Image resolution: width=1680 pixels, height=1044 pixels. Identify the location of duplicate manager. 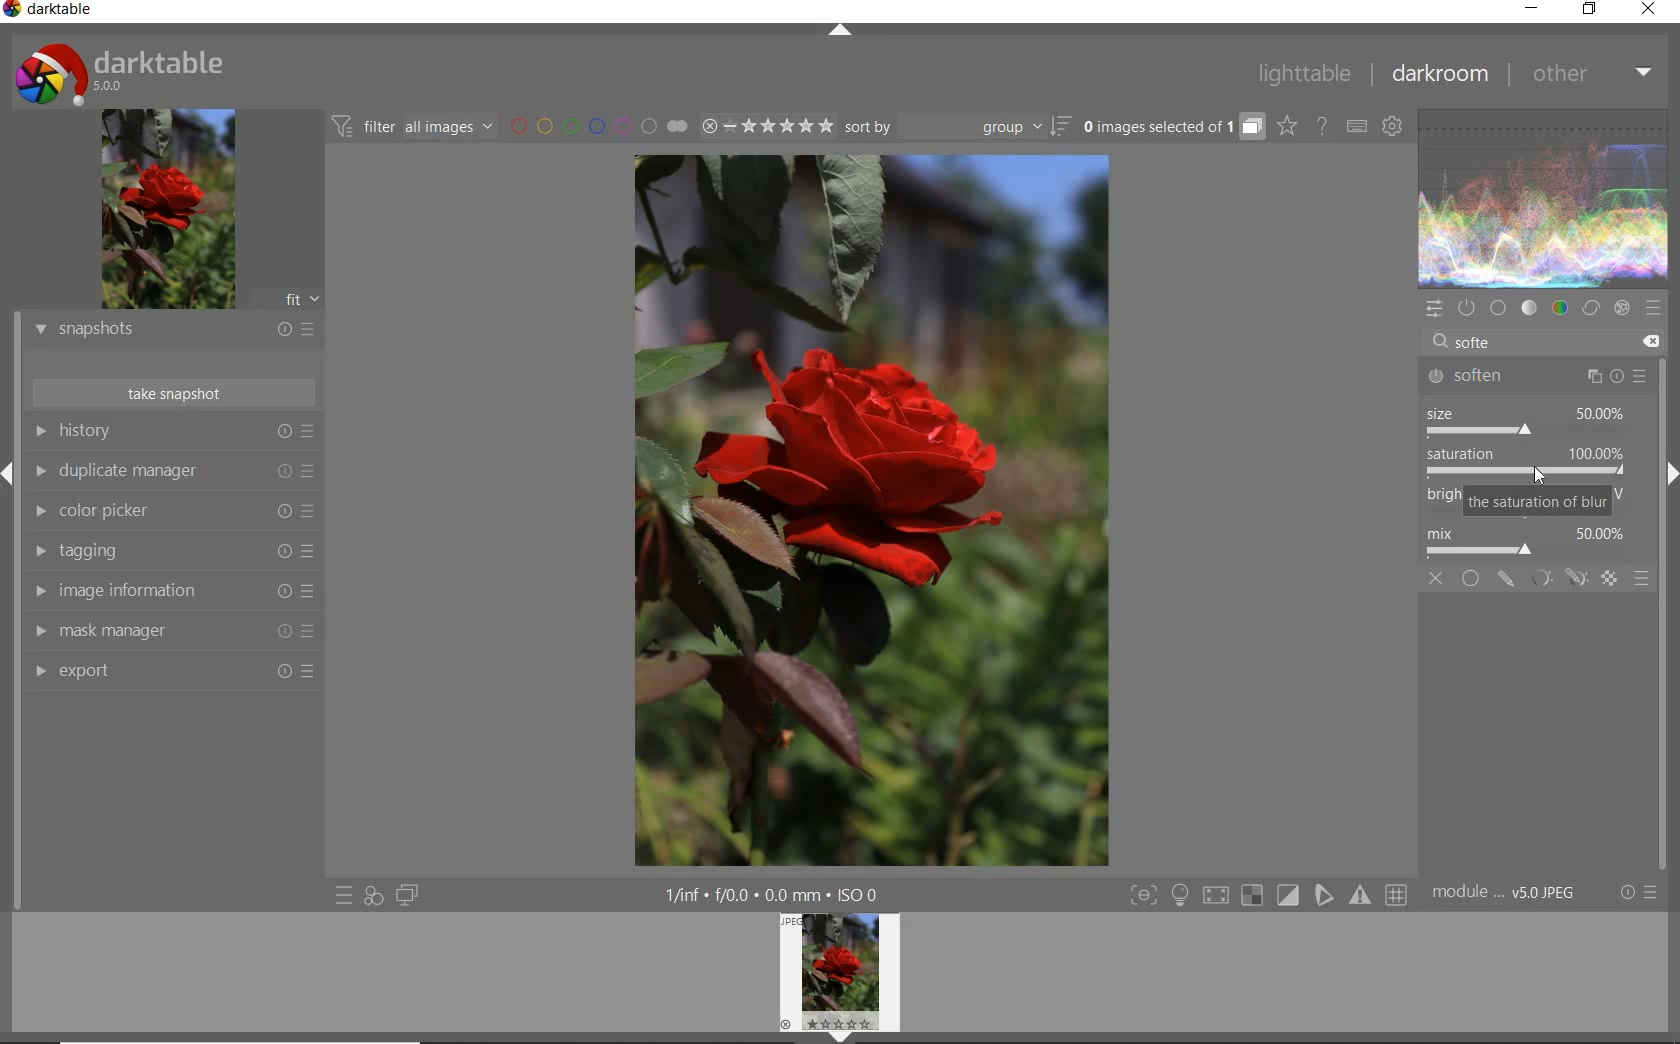
(172, 472).